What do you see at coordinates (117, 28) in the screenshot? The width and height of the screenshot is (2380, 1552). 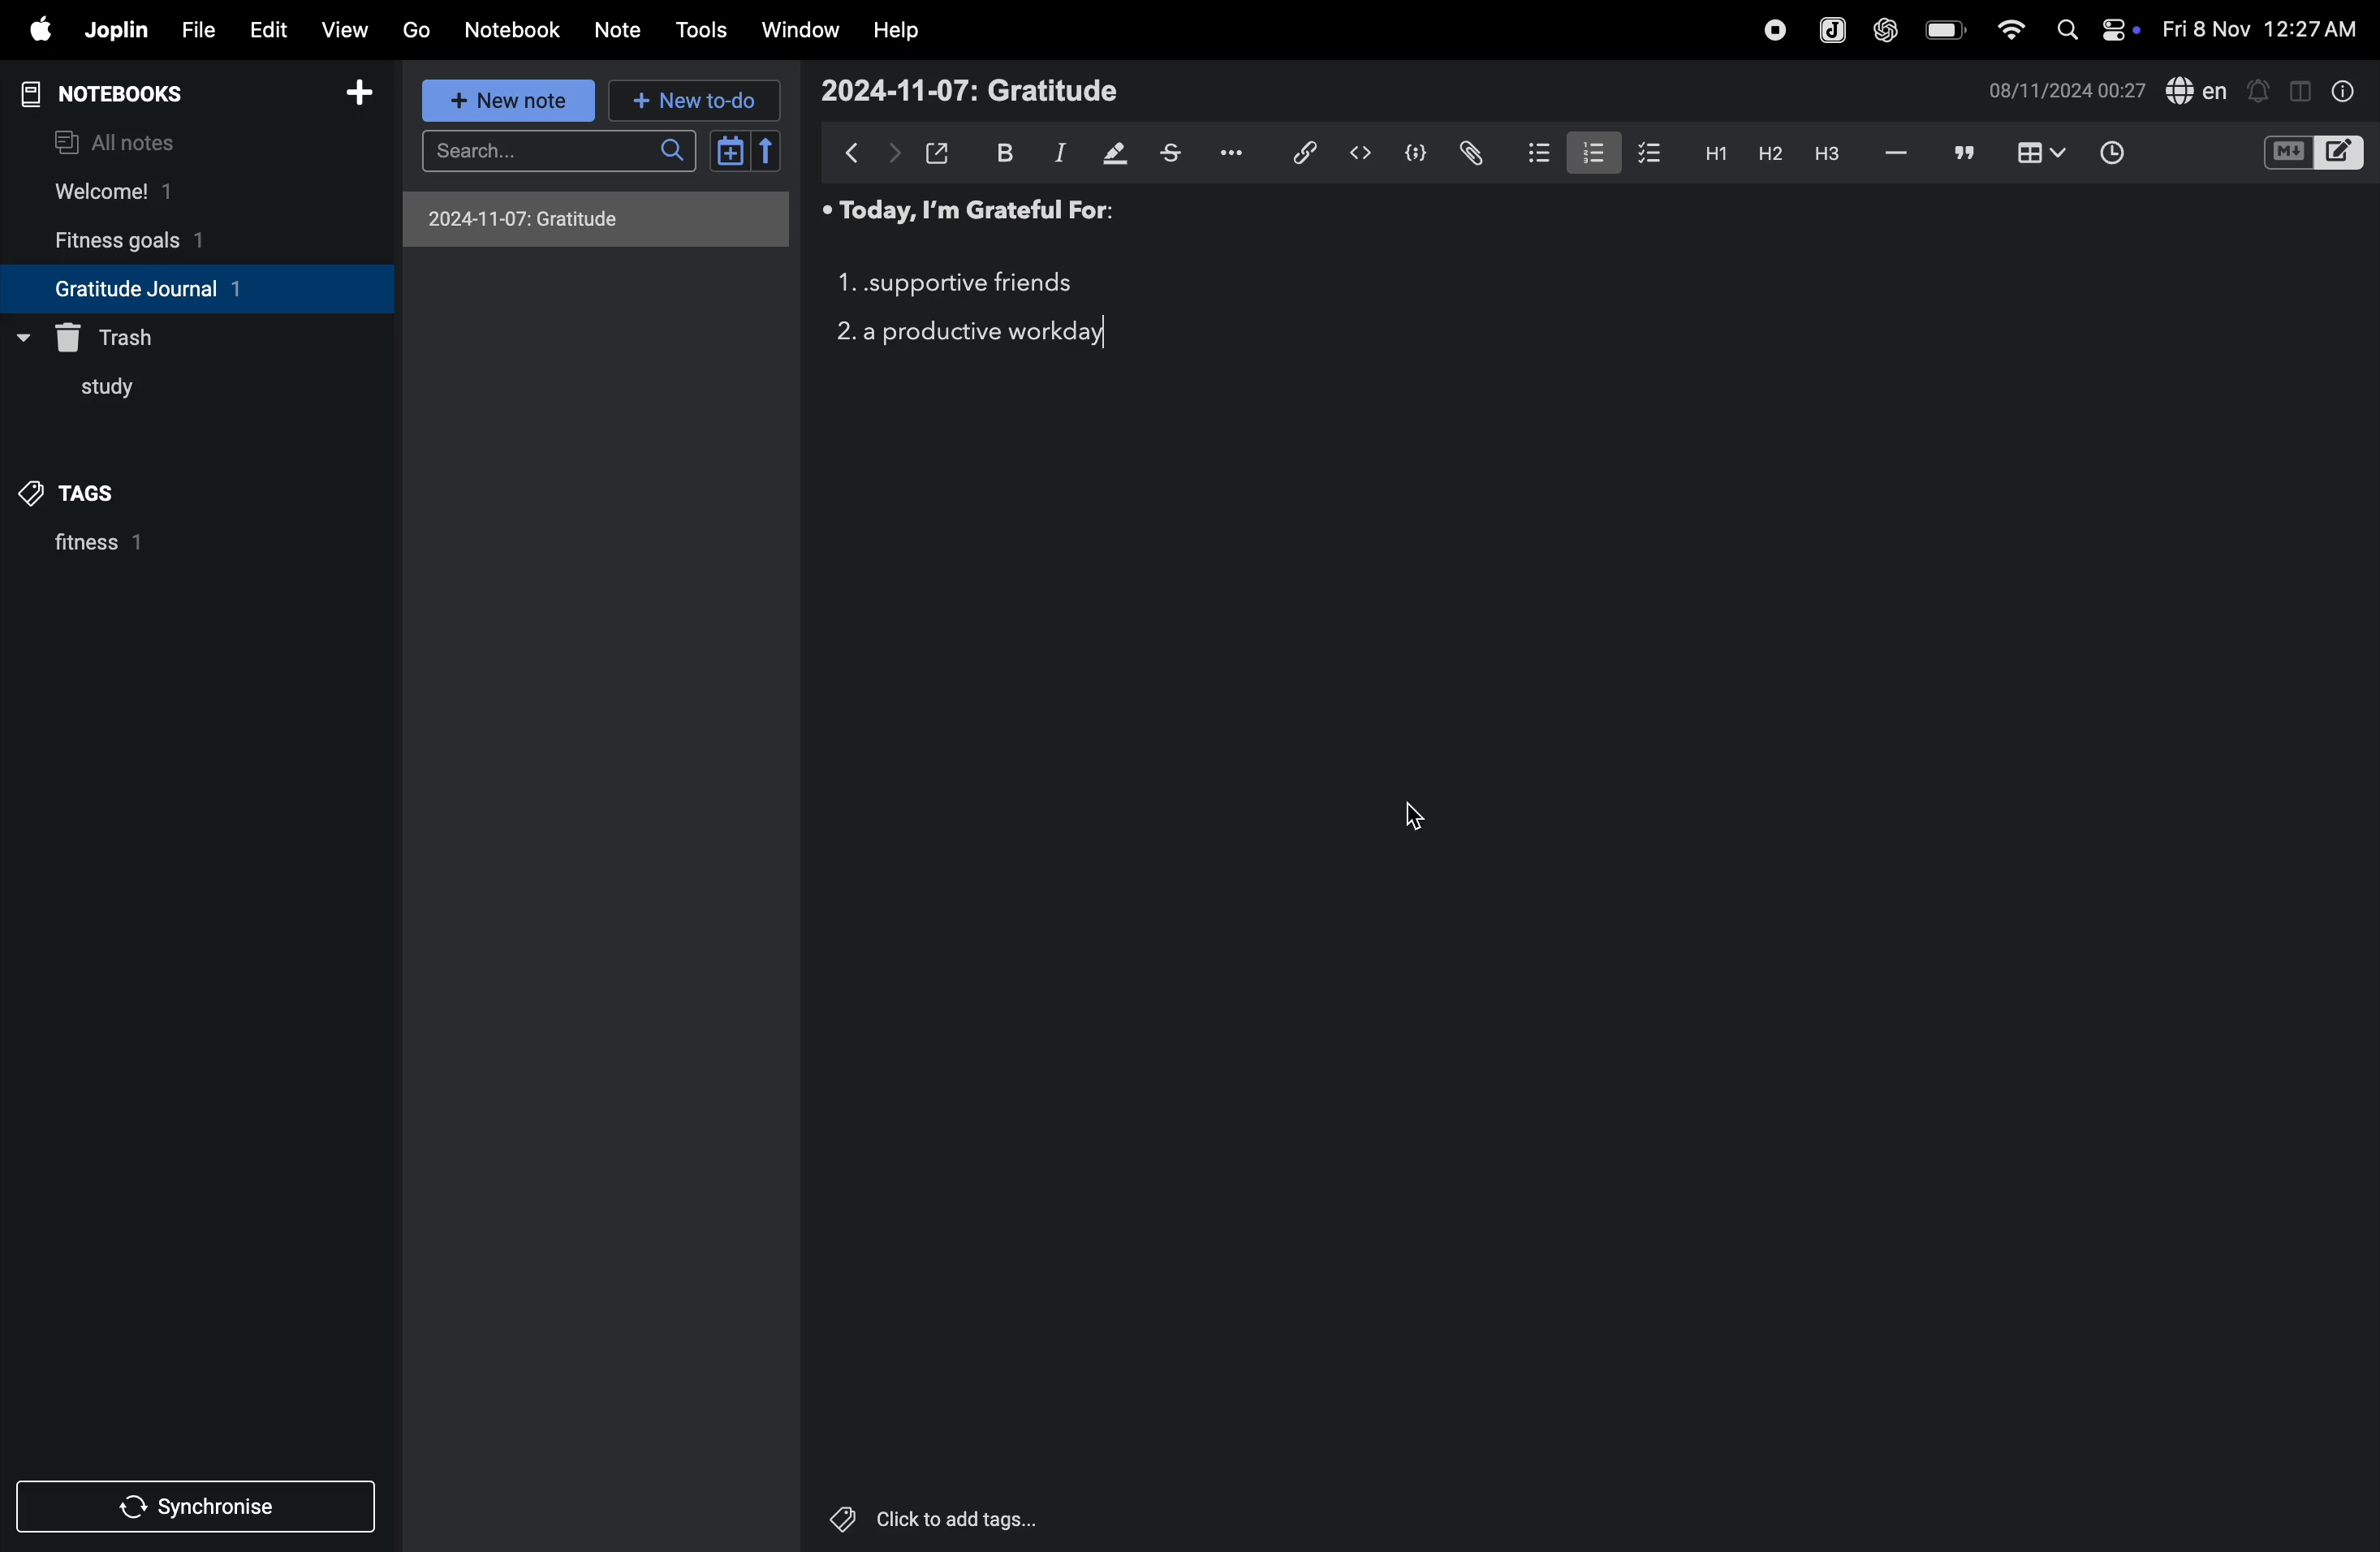 I see `joplin` at bounding box center [117, 28].